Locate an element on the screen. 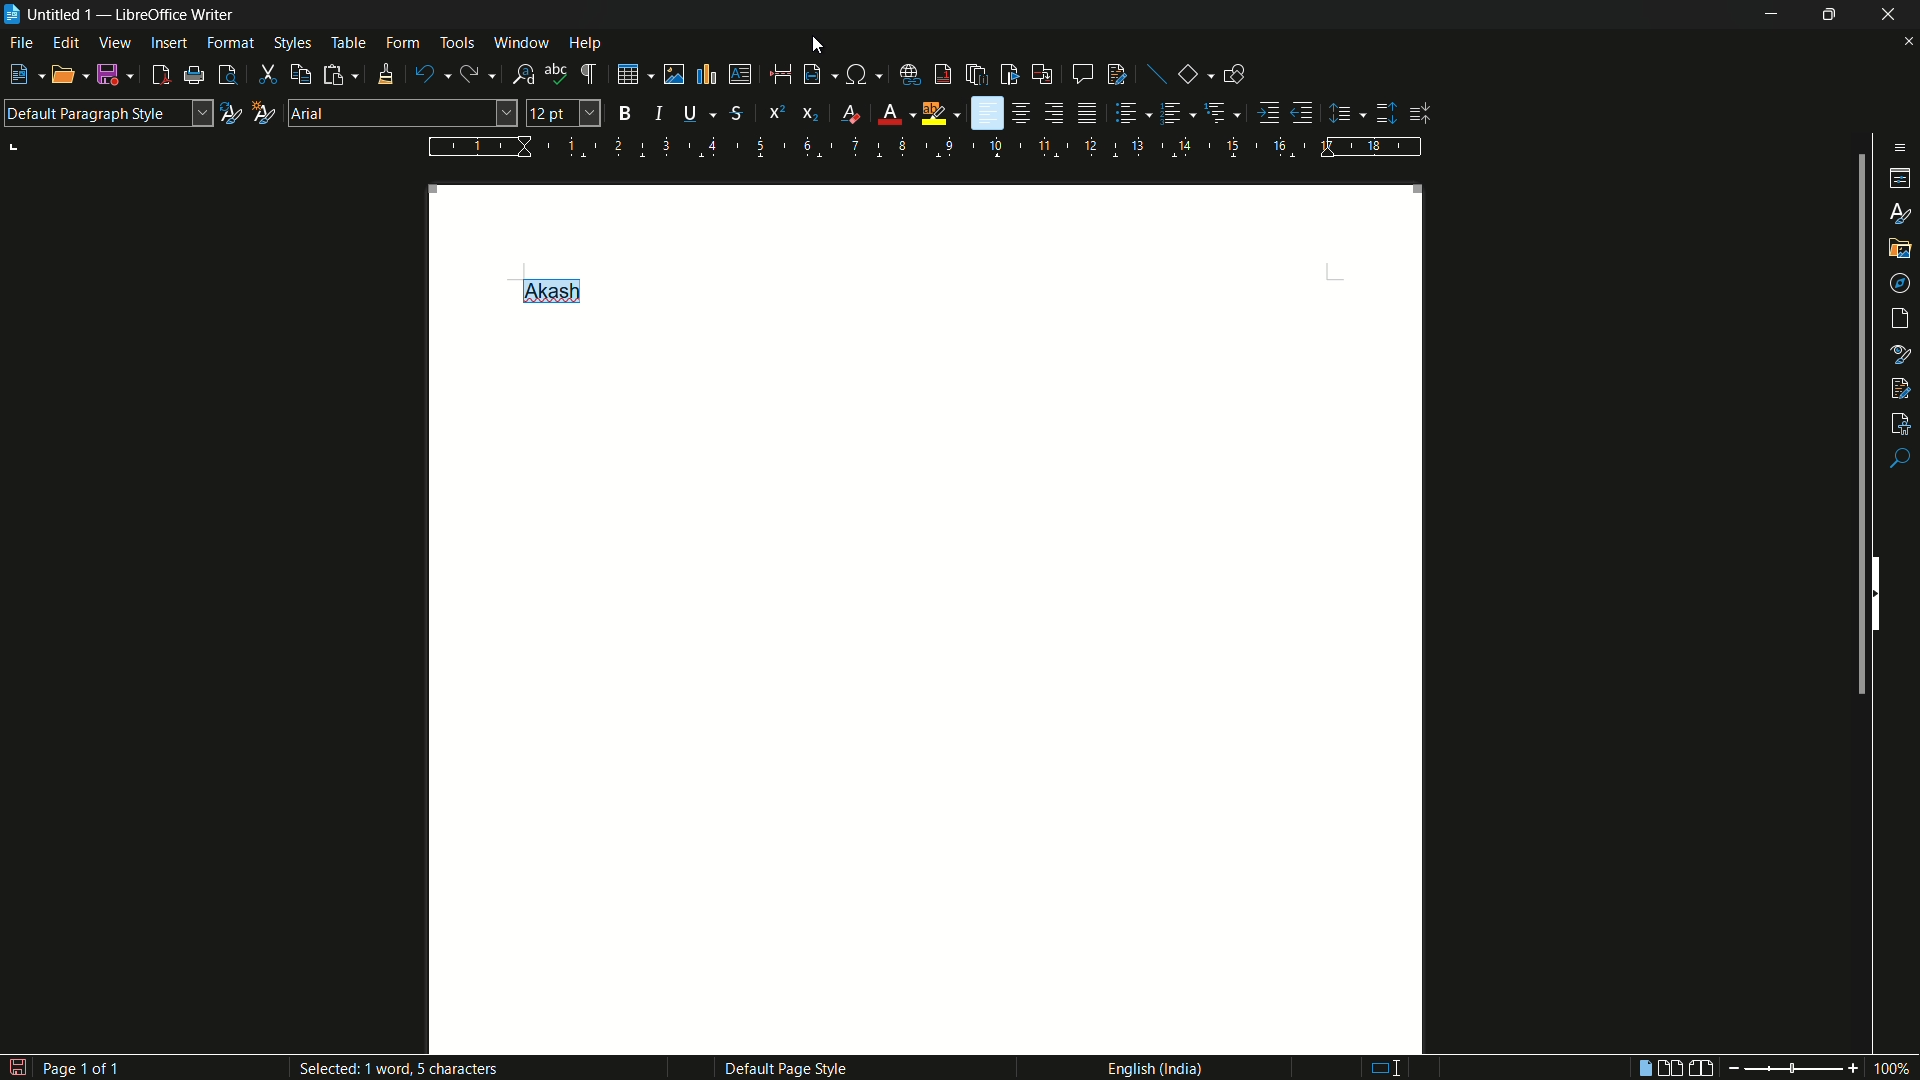  single page is located at coordinates (1640, 1070).